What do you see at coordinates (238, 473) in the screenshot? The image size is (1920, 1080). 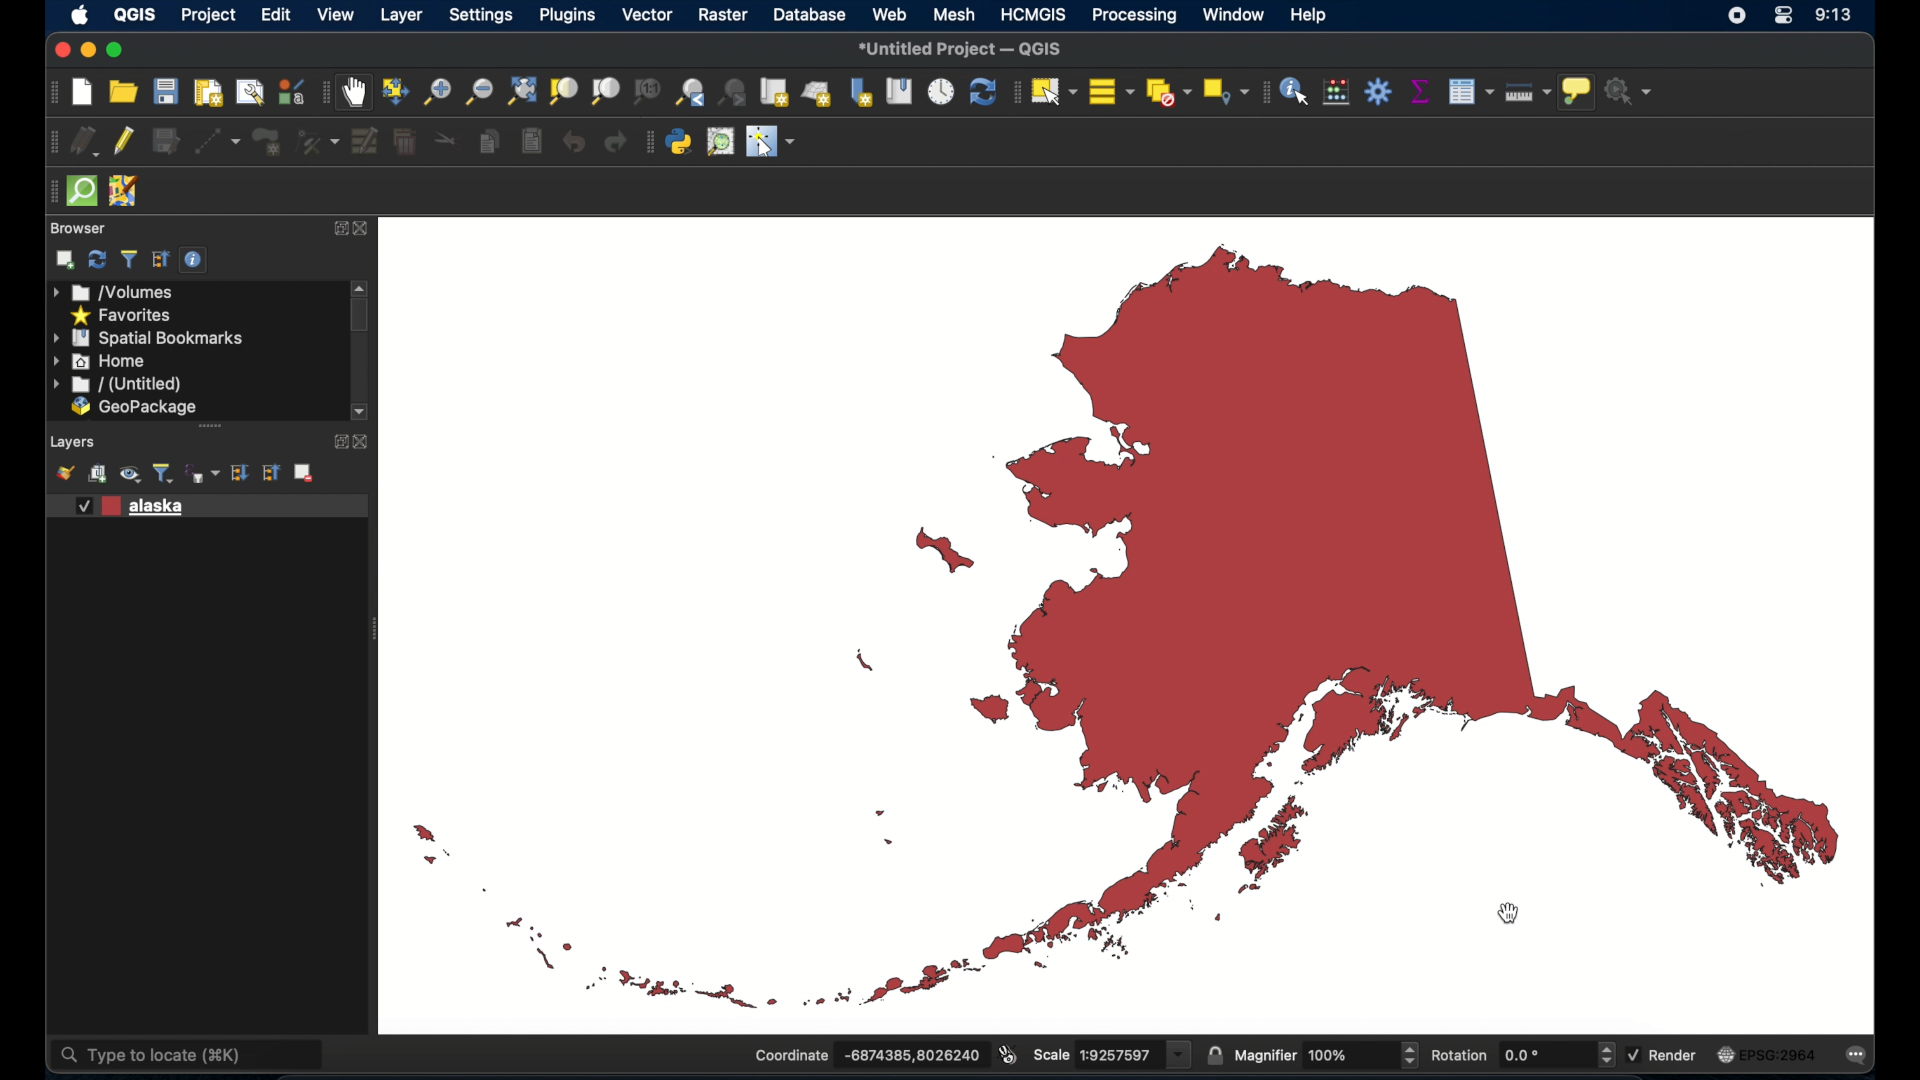 I see `expand all` at bounding box center [238, 473].